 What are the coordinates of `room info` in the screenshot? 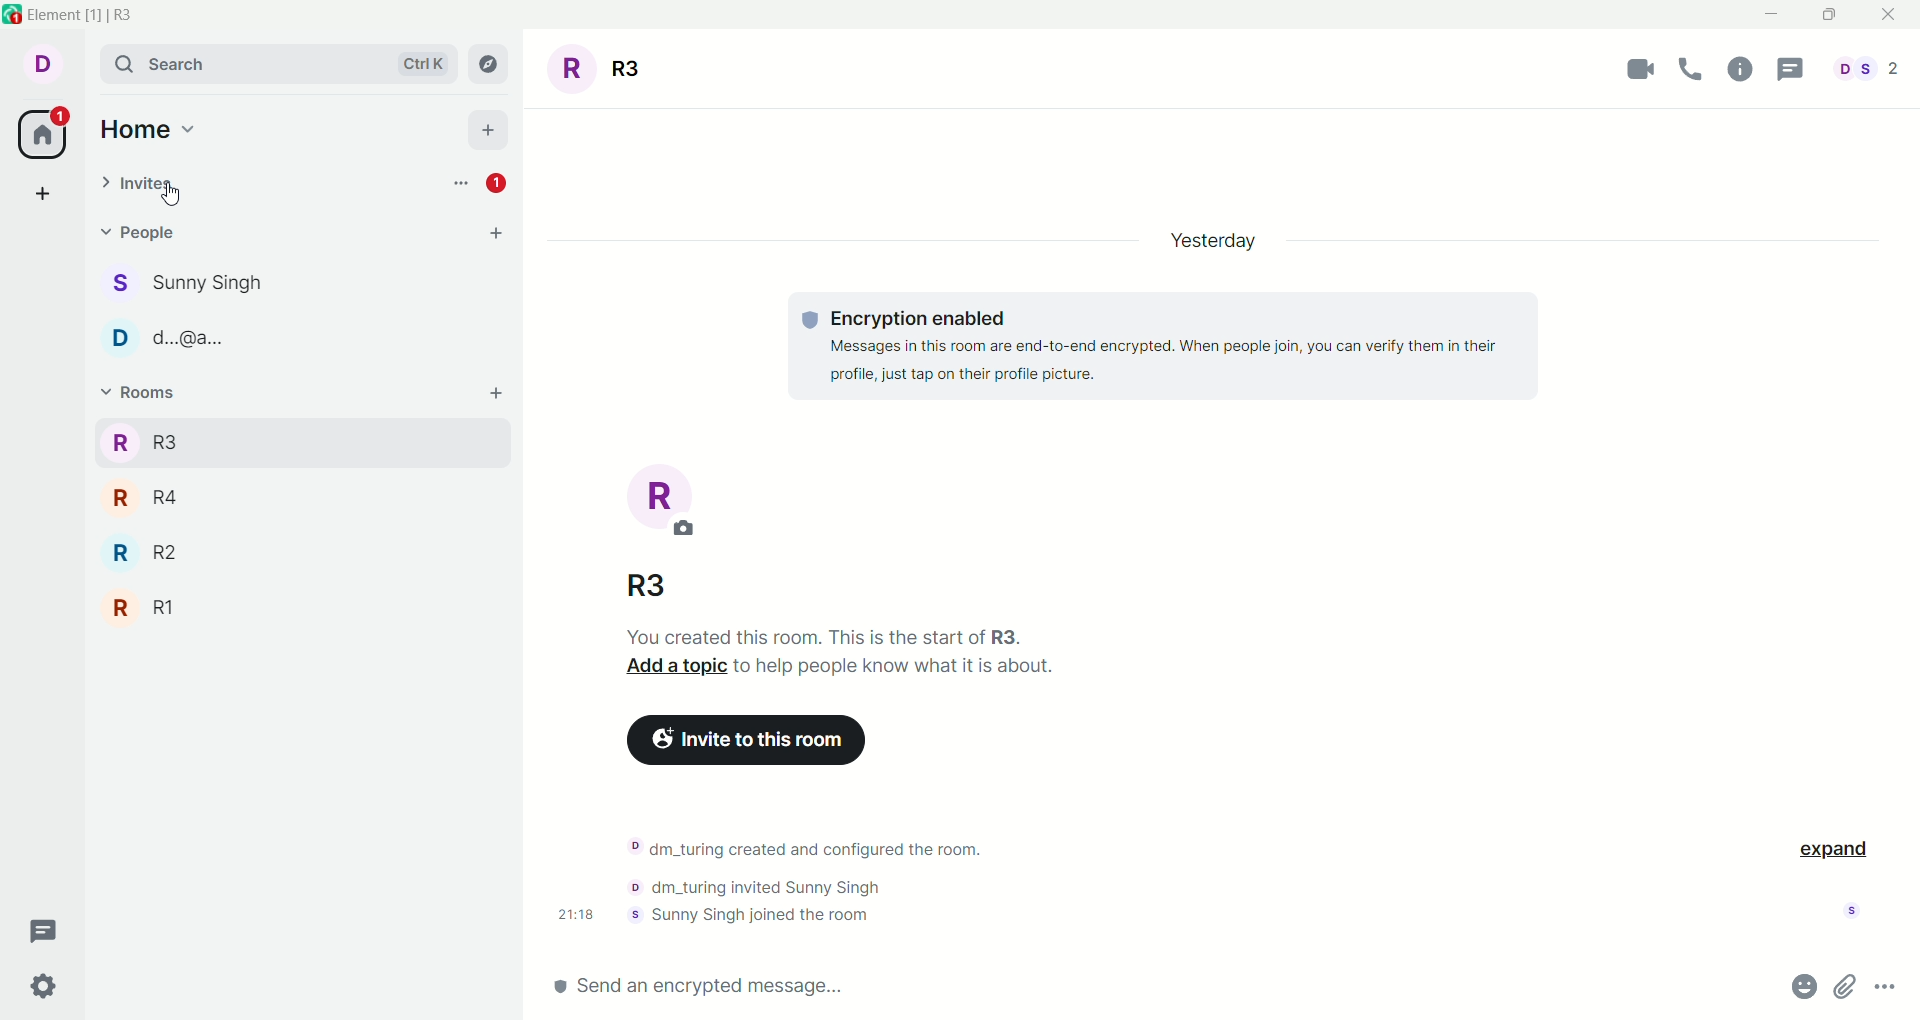 It's located at (1747, 72).